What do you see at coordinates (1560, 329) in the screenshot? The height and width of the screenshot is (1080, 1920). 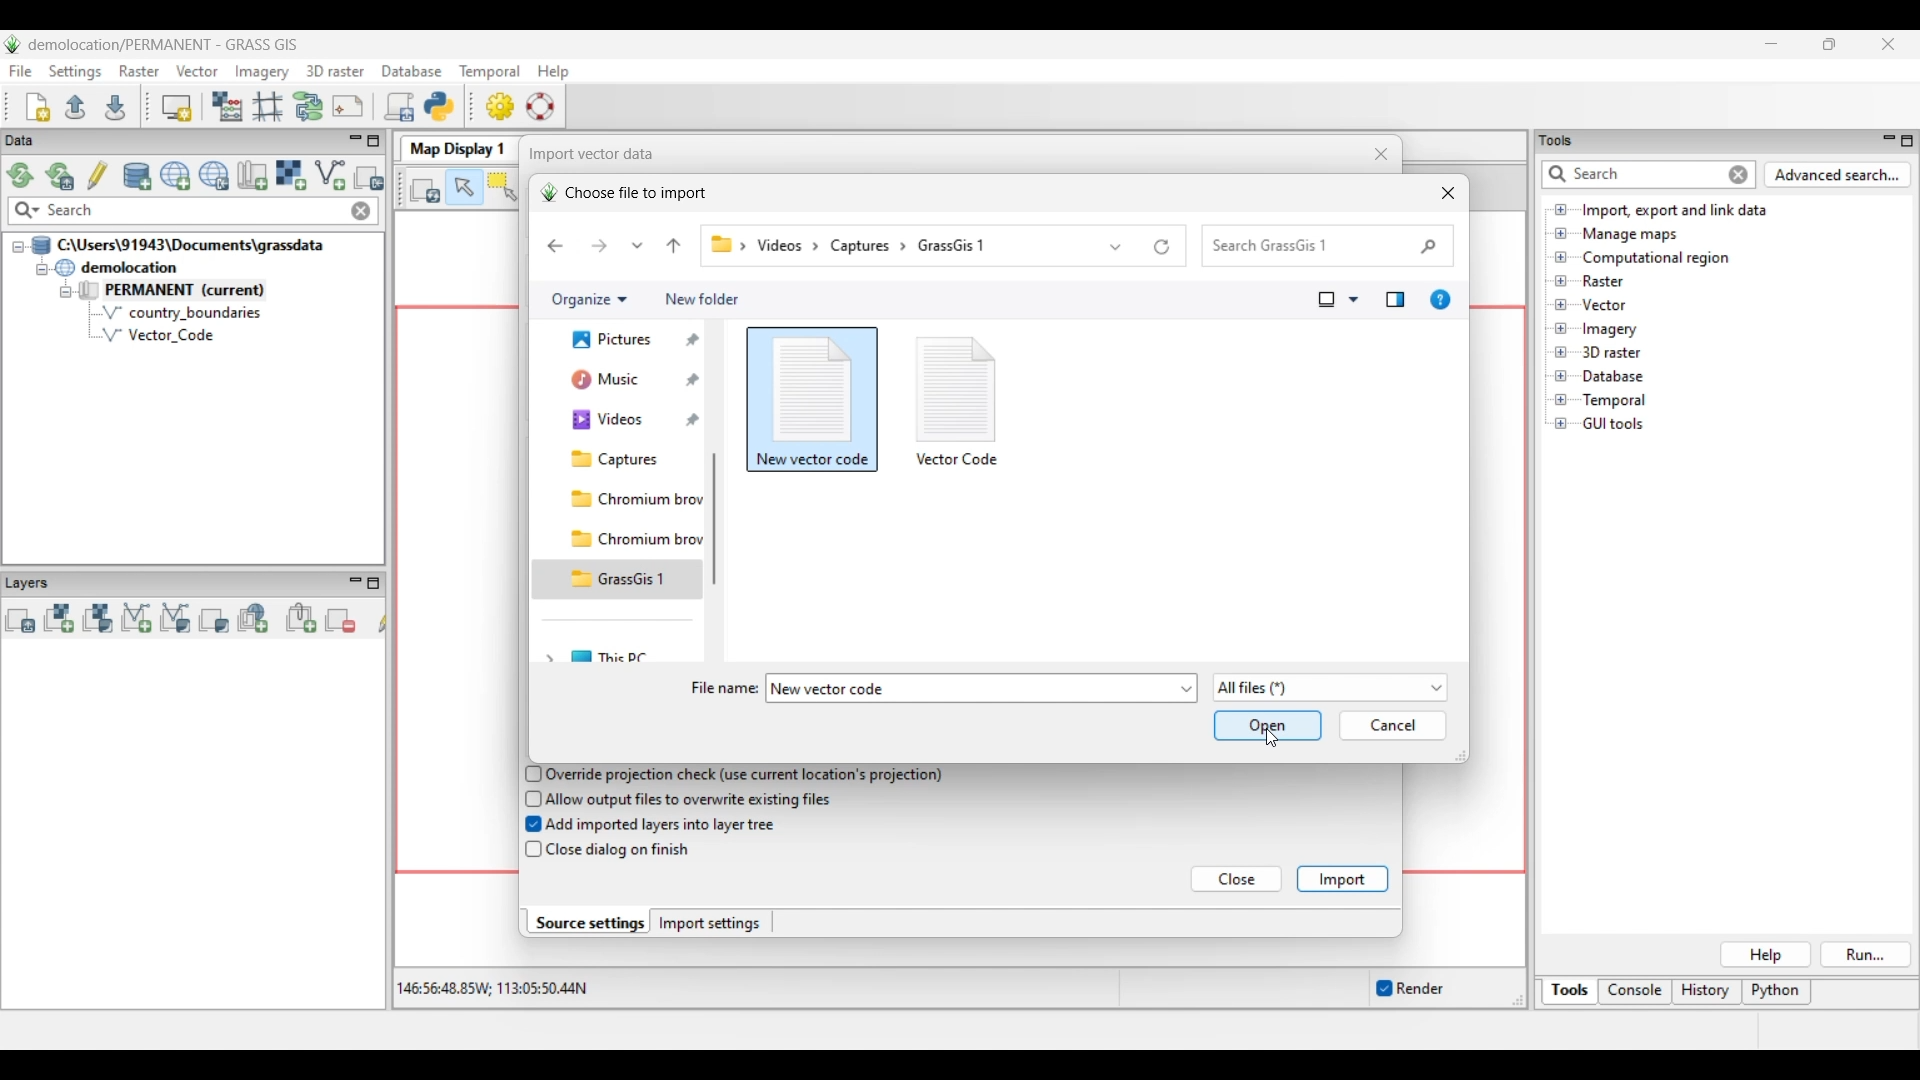 I see `Click to open files under Imagery` at bounding box center [1560, 329].